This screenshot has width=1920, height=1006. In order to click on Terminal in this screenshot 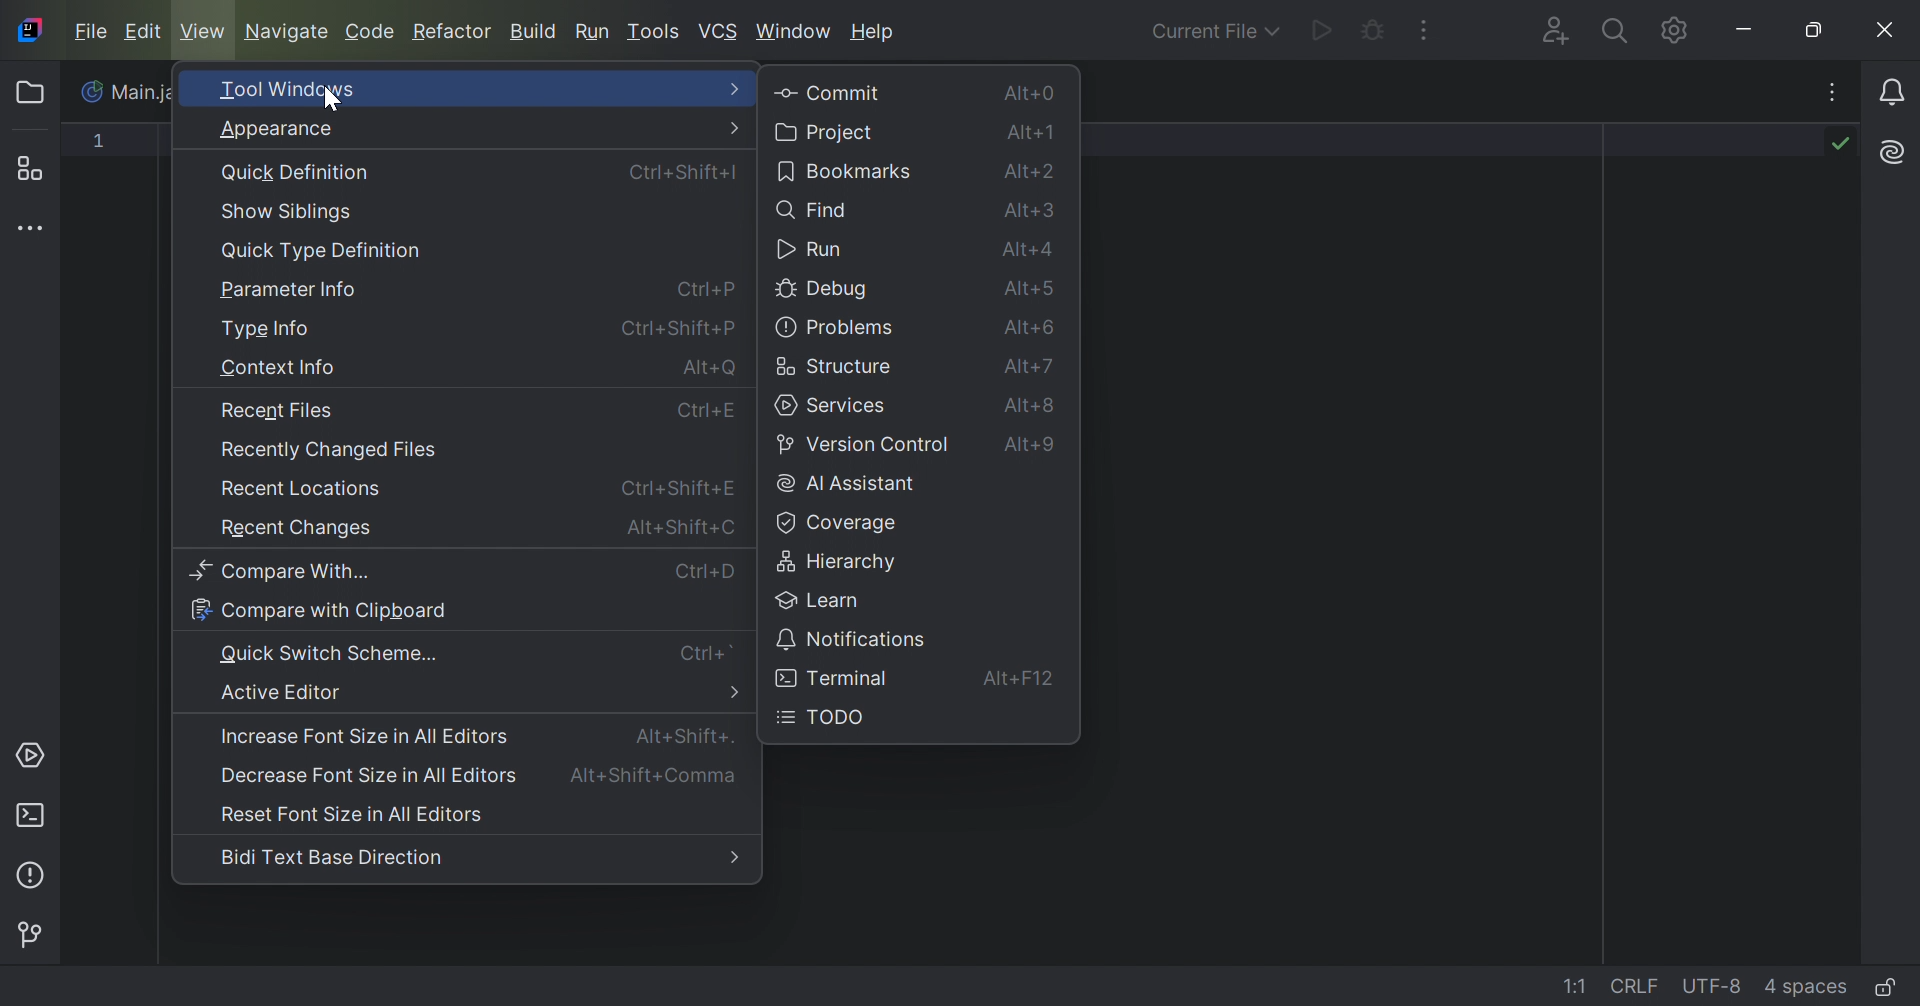, I will do `click(31, 812)`.